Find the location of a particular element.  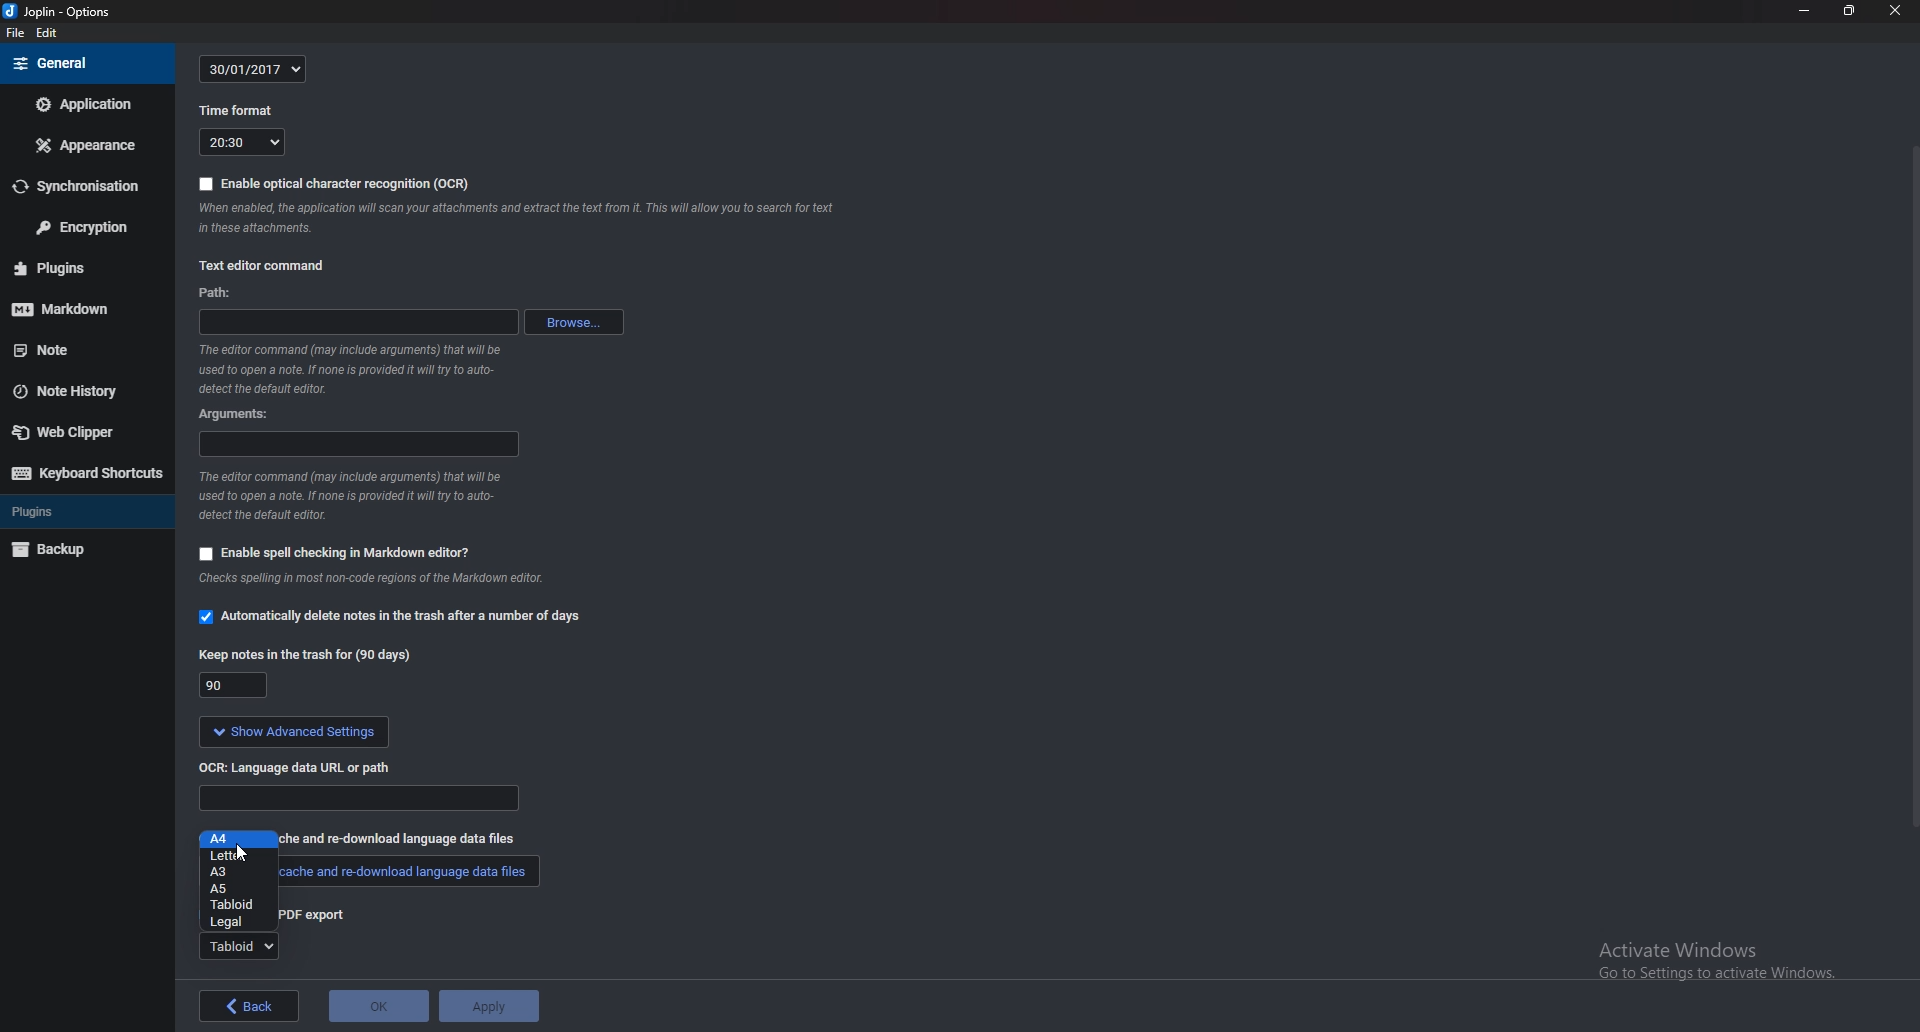

tabloid is located at coordinates (237, 905).